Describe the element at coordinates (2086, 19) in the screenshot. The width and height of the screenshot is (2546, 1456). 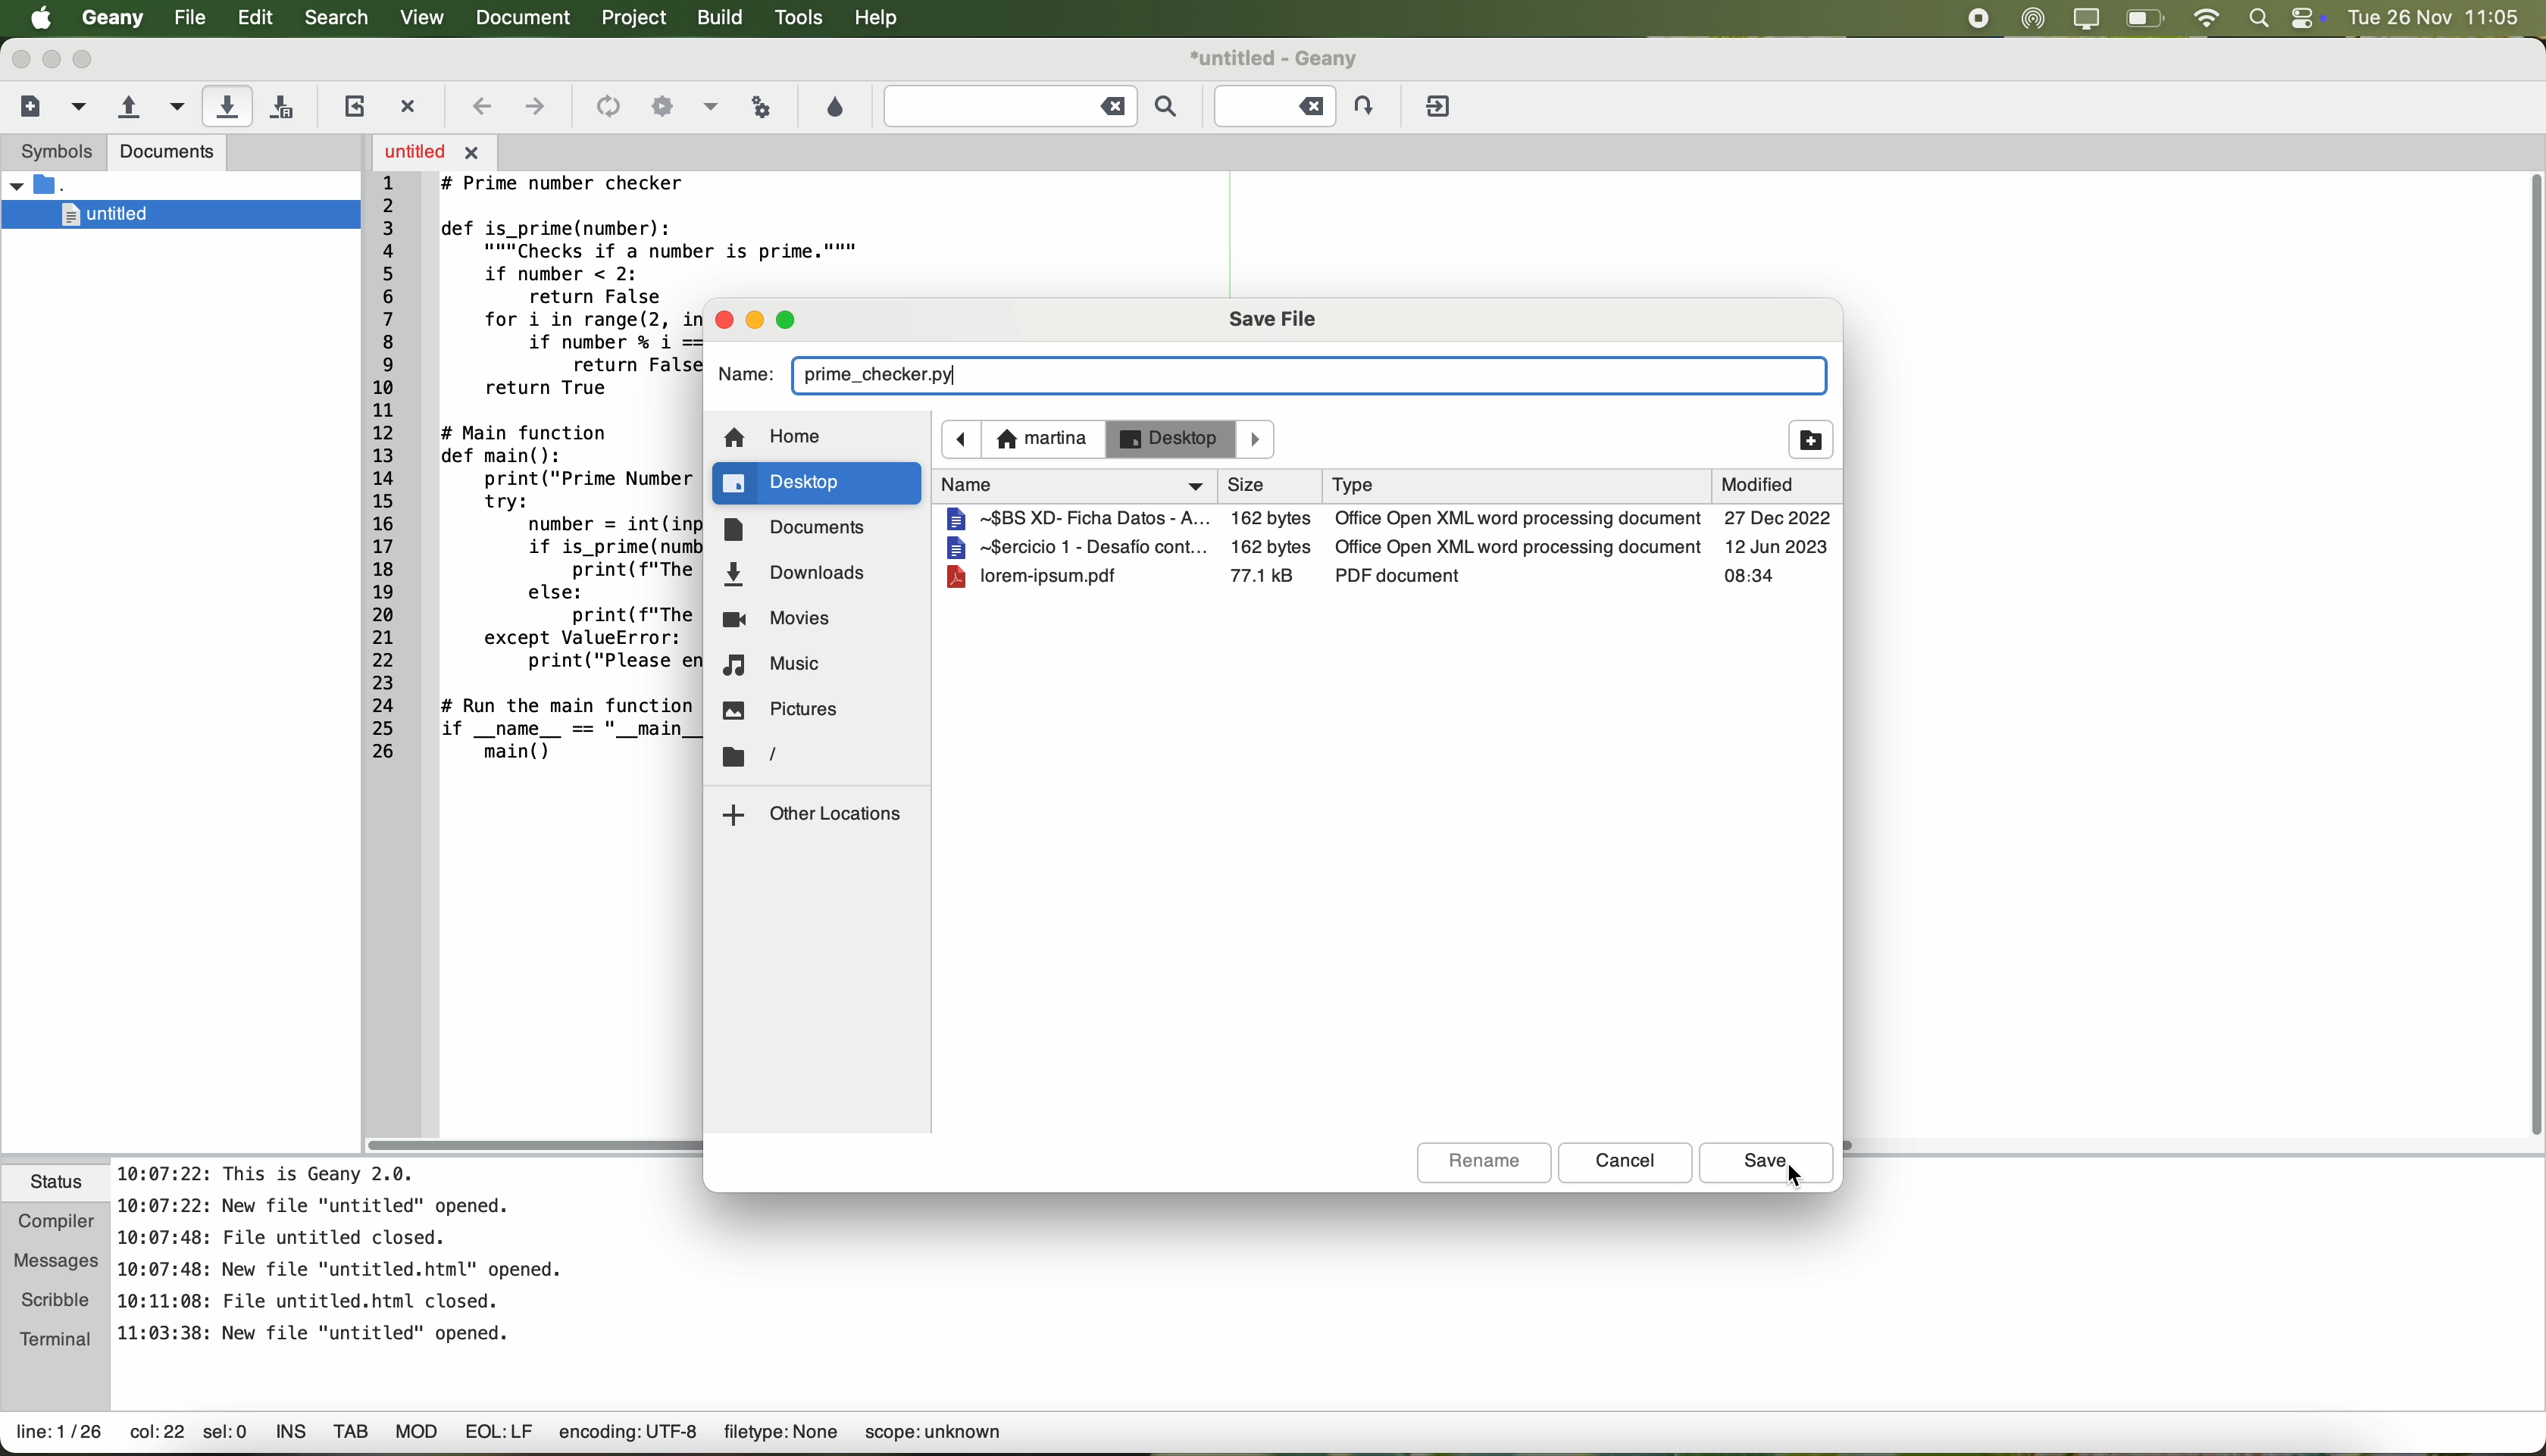
I see `screen` at that location.